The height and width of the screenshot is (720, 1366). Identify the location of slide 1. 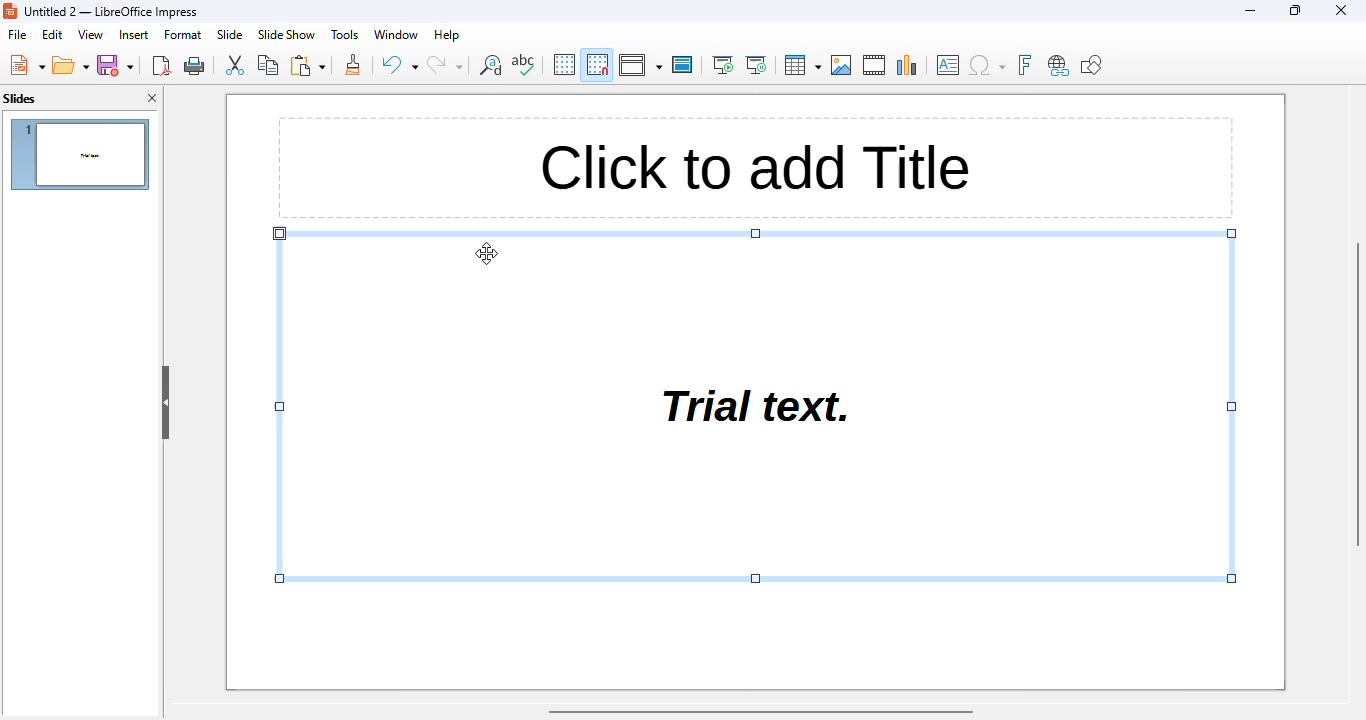
(79, 155).